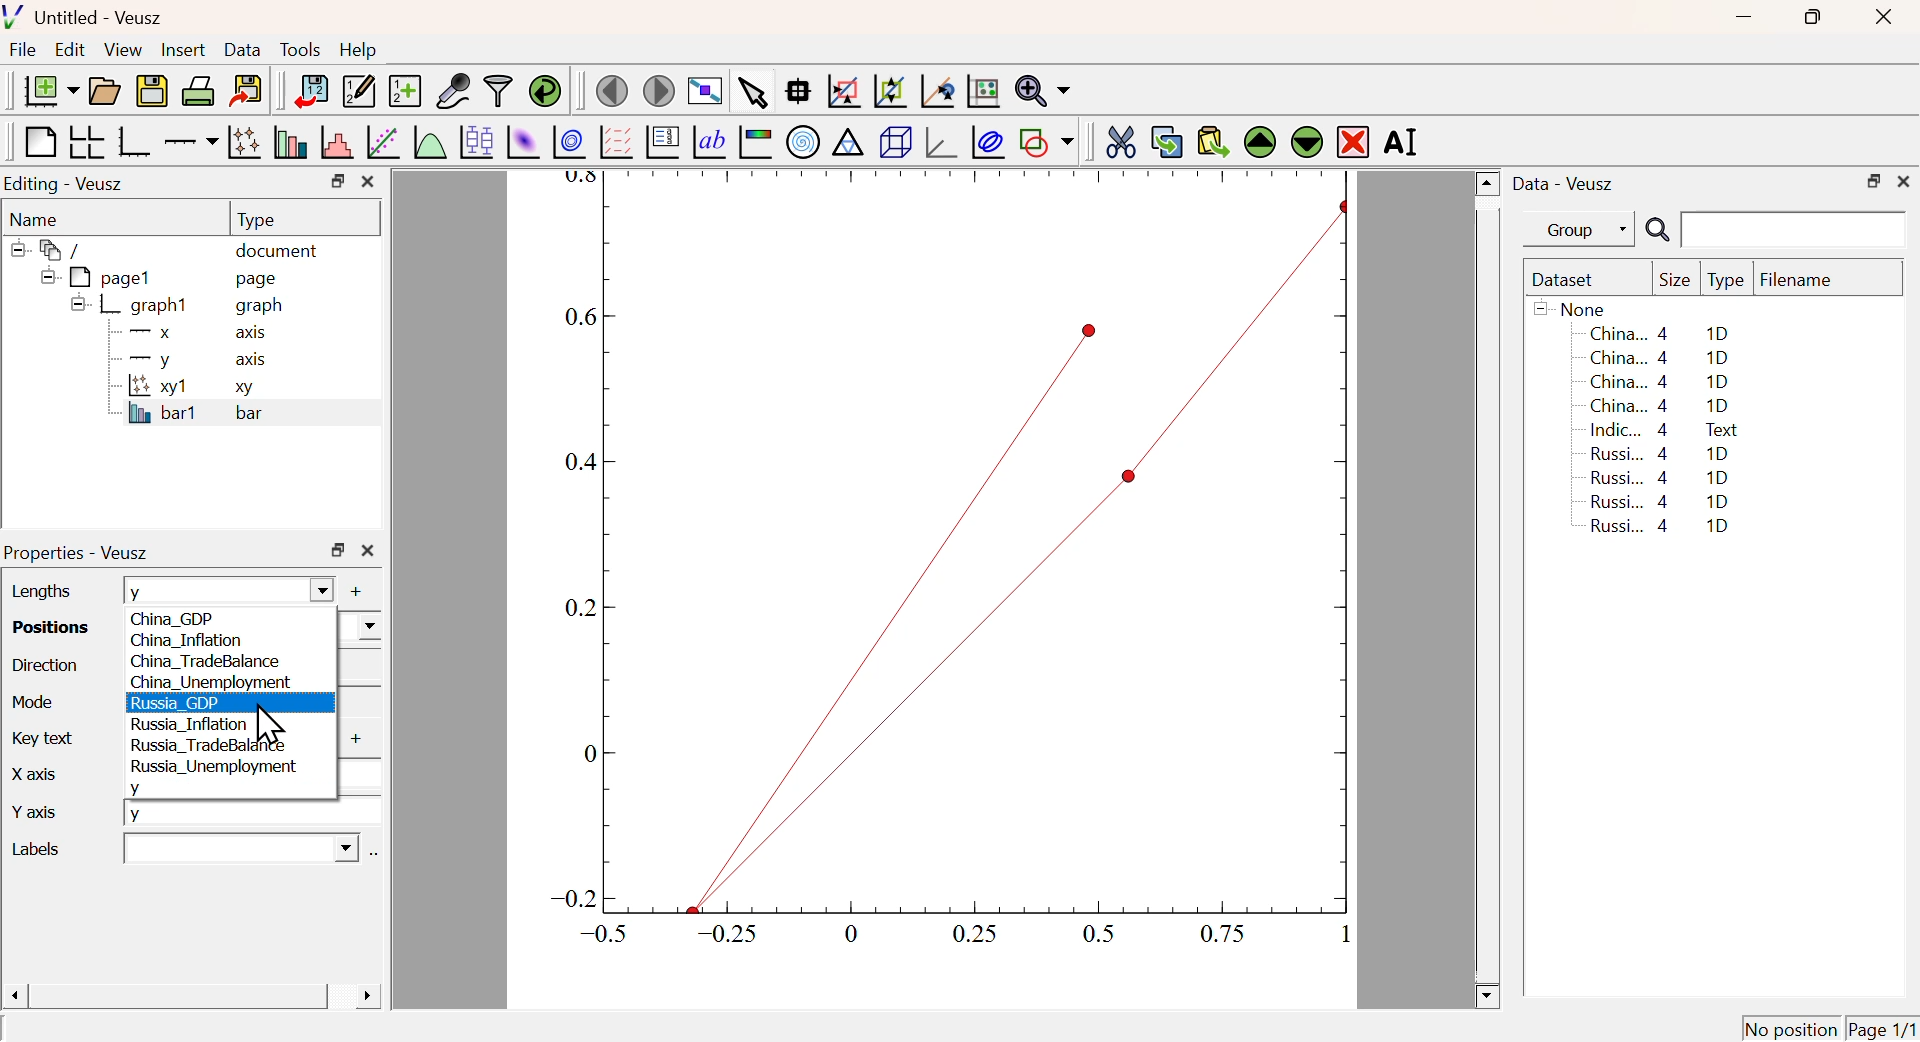  Describe the element at coordinates (242, 49) in the screenshot. I see `Data` at that location.